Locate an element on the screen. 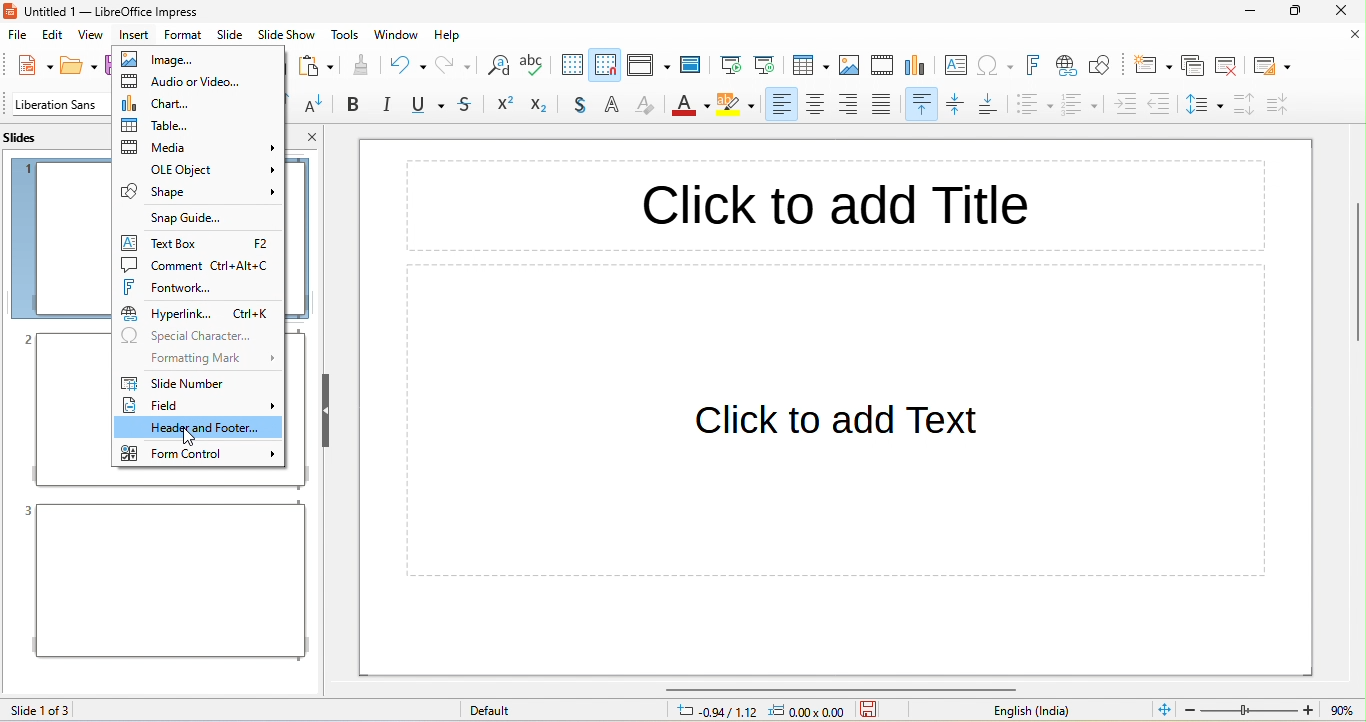 The width and height of the screenshot is (1366, 722). maximize is located at coordinates (1297, 12).